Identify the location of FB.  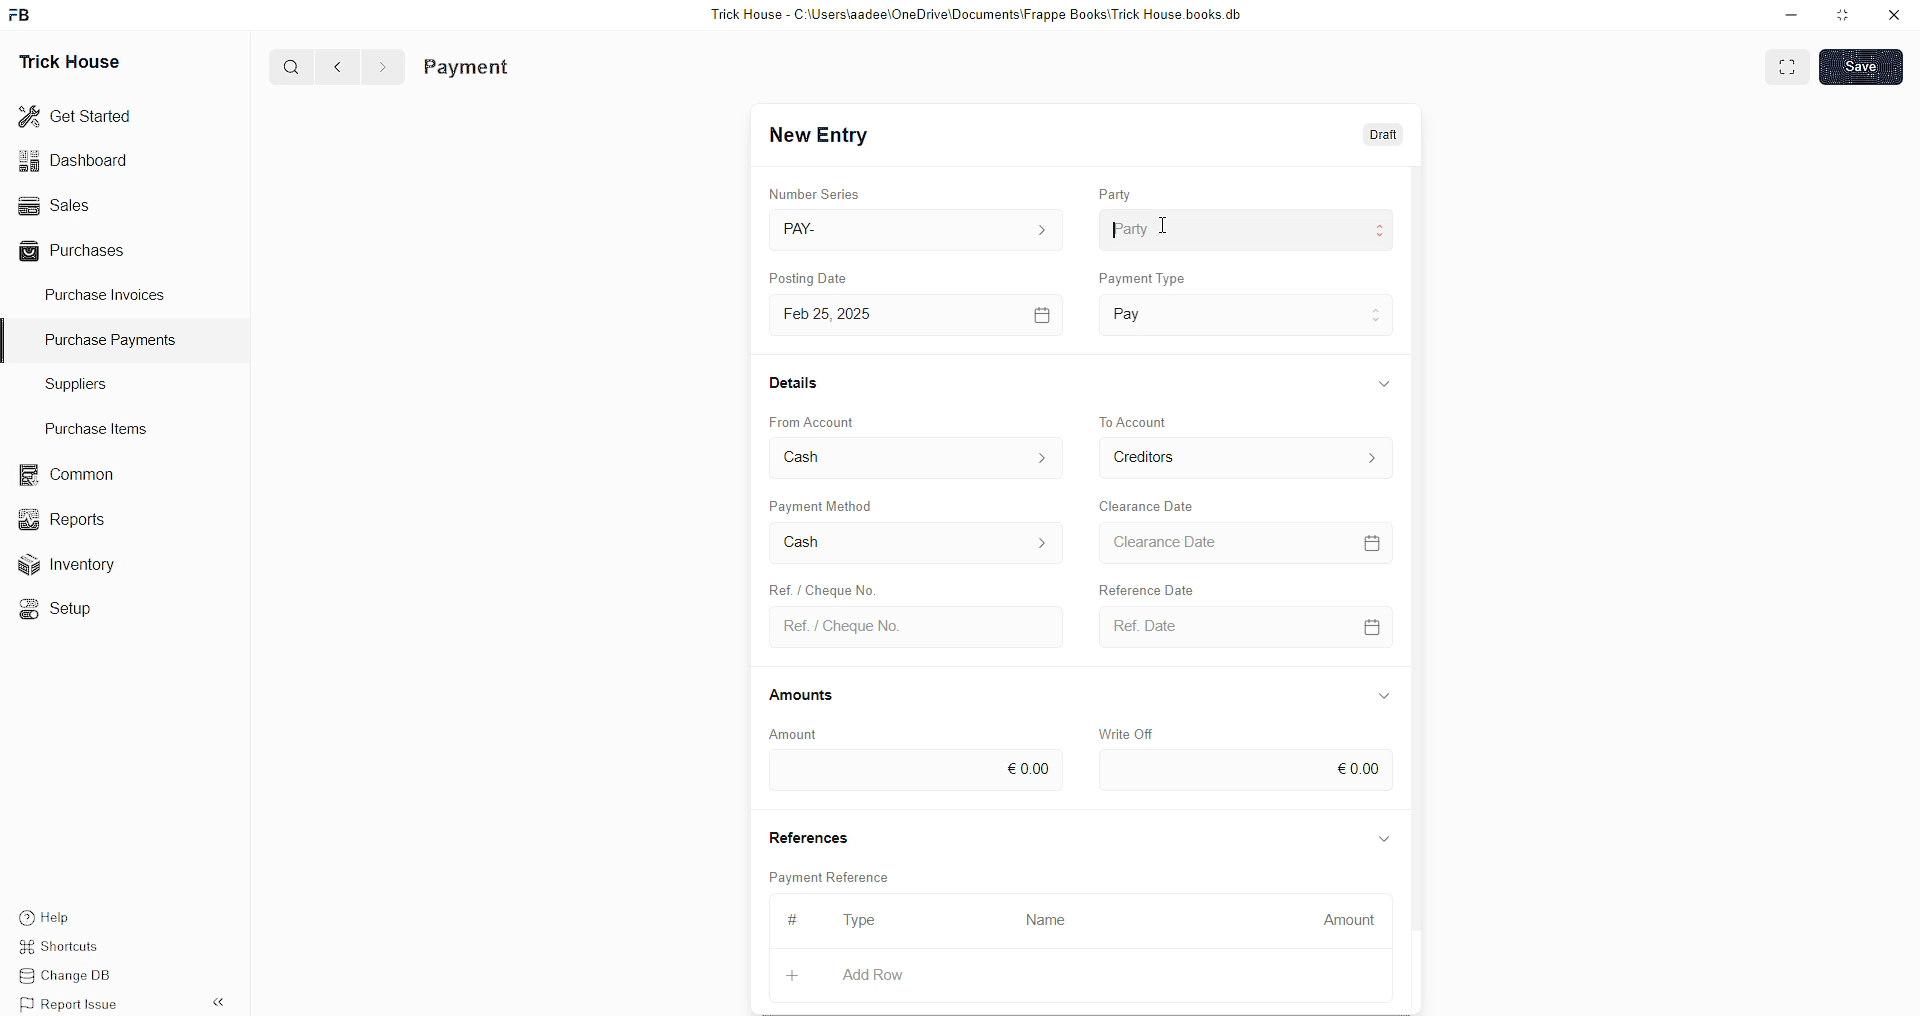
(23, 13).